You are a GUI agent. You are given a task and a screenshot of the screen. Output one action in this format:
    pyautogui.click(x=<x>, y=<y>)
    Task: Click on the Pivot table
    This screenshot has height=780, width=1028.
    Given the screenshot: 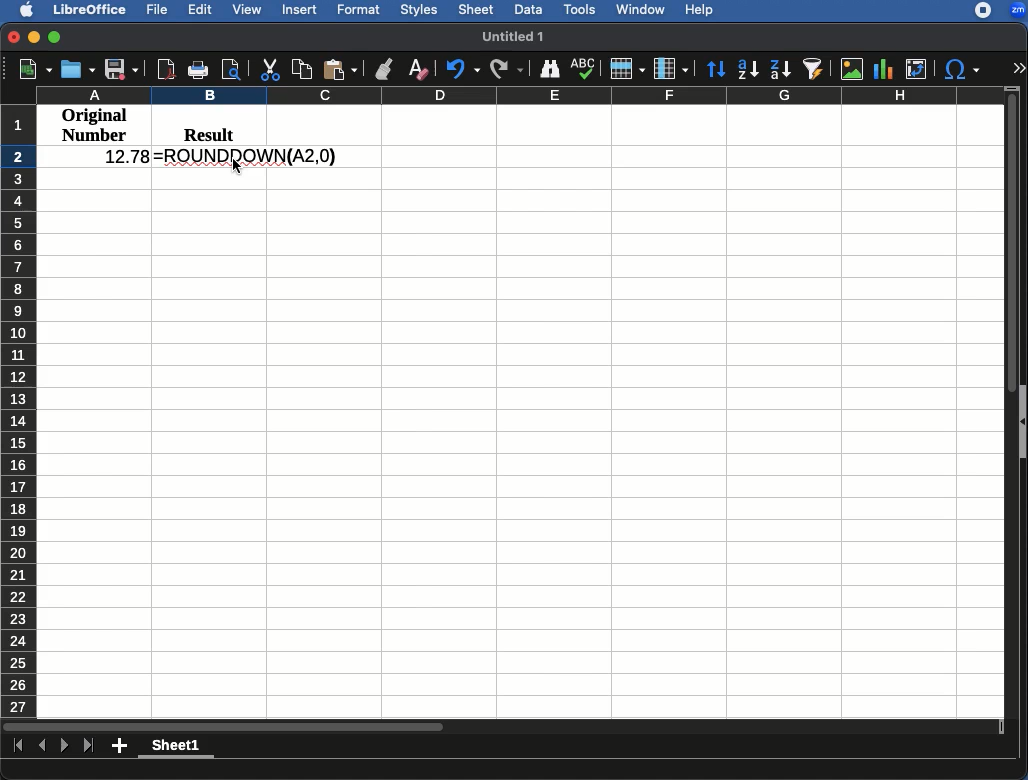 What is the action you would take?
    pyautogui.click(x=916, y=69)
    